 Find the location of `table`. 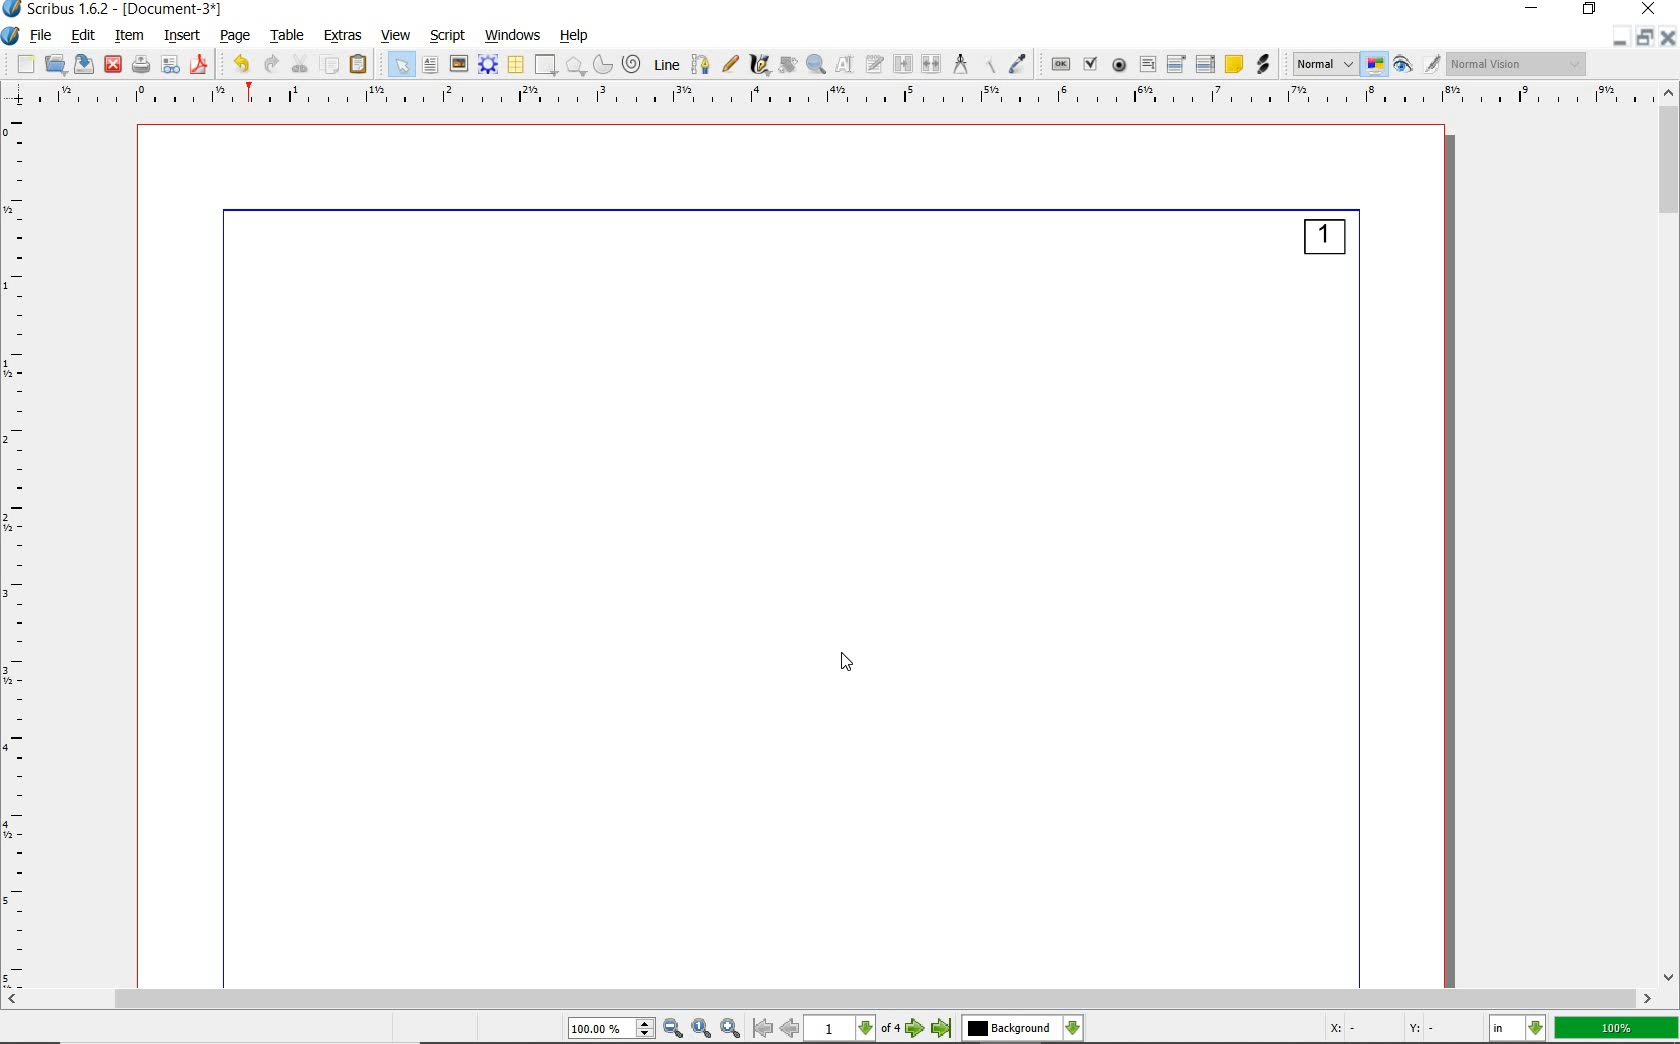

table is located at coordinates (286, 36).